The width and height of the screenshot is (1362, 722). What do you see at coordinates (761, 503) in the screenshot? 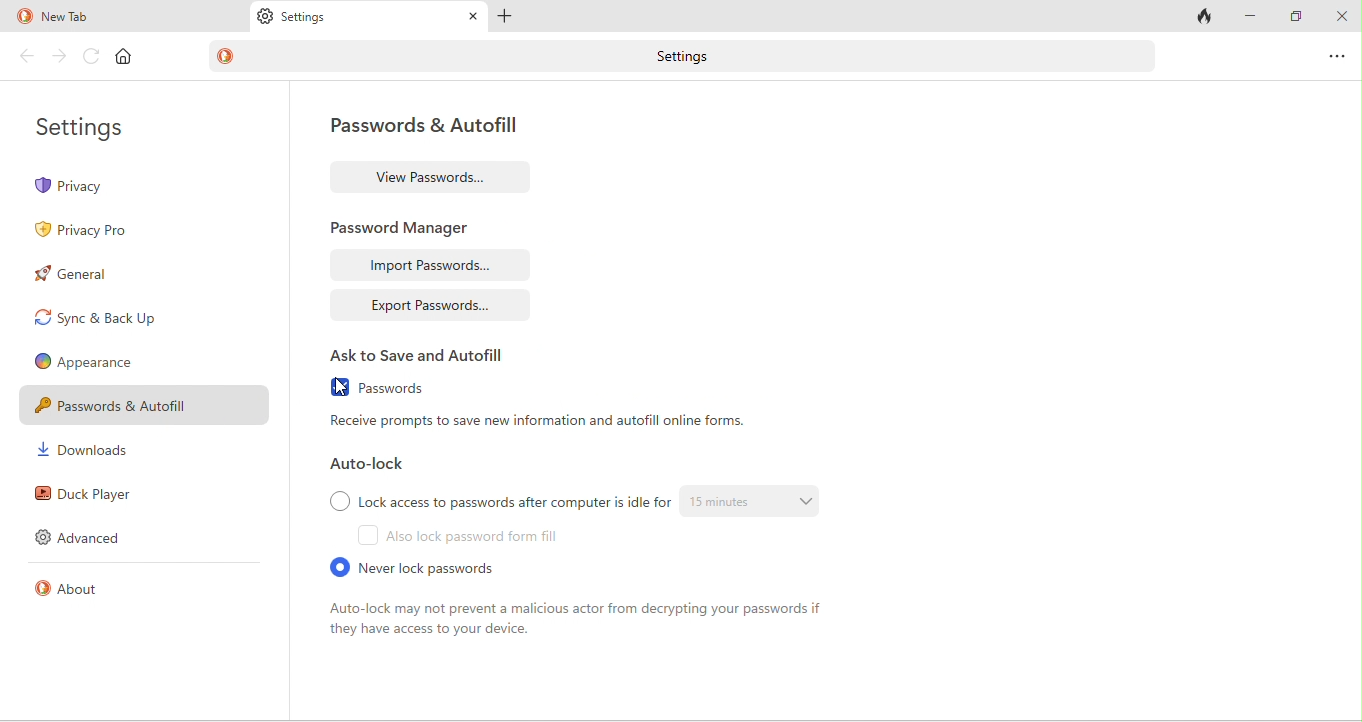
I see `15 minutes` at bounding box center [761, 503].